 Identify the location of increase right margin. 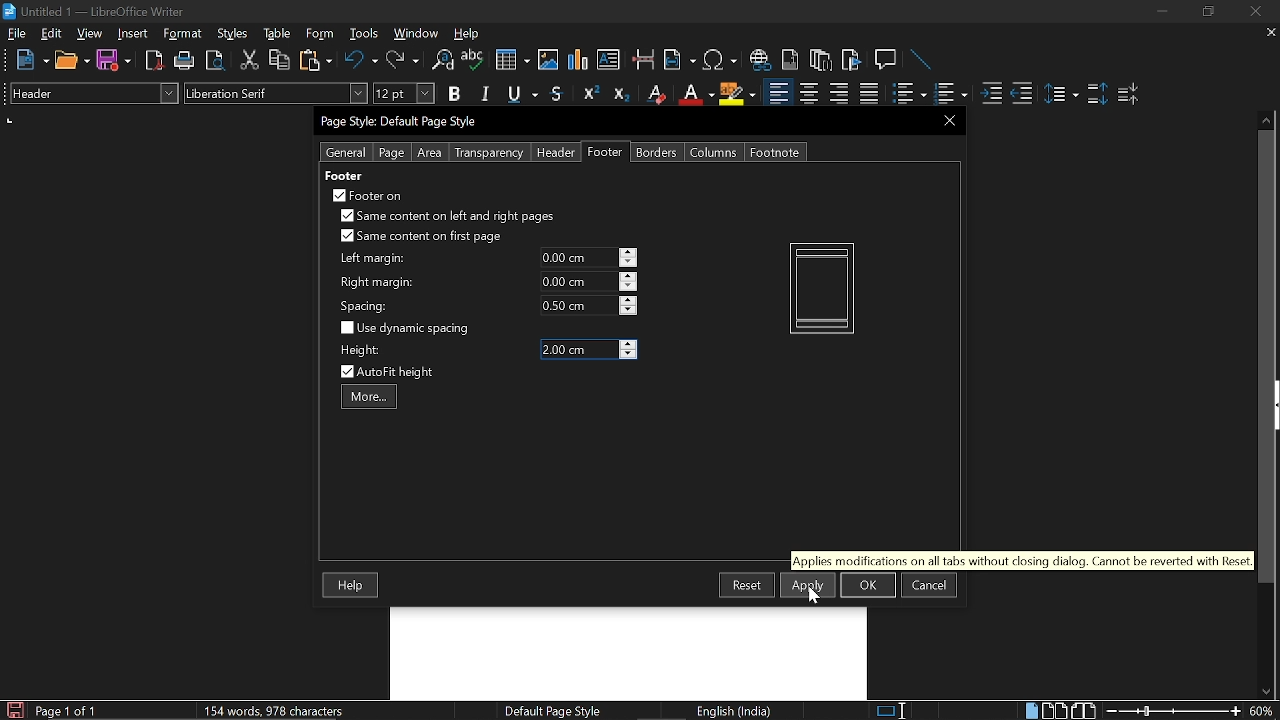
(629, 276).